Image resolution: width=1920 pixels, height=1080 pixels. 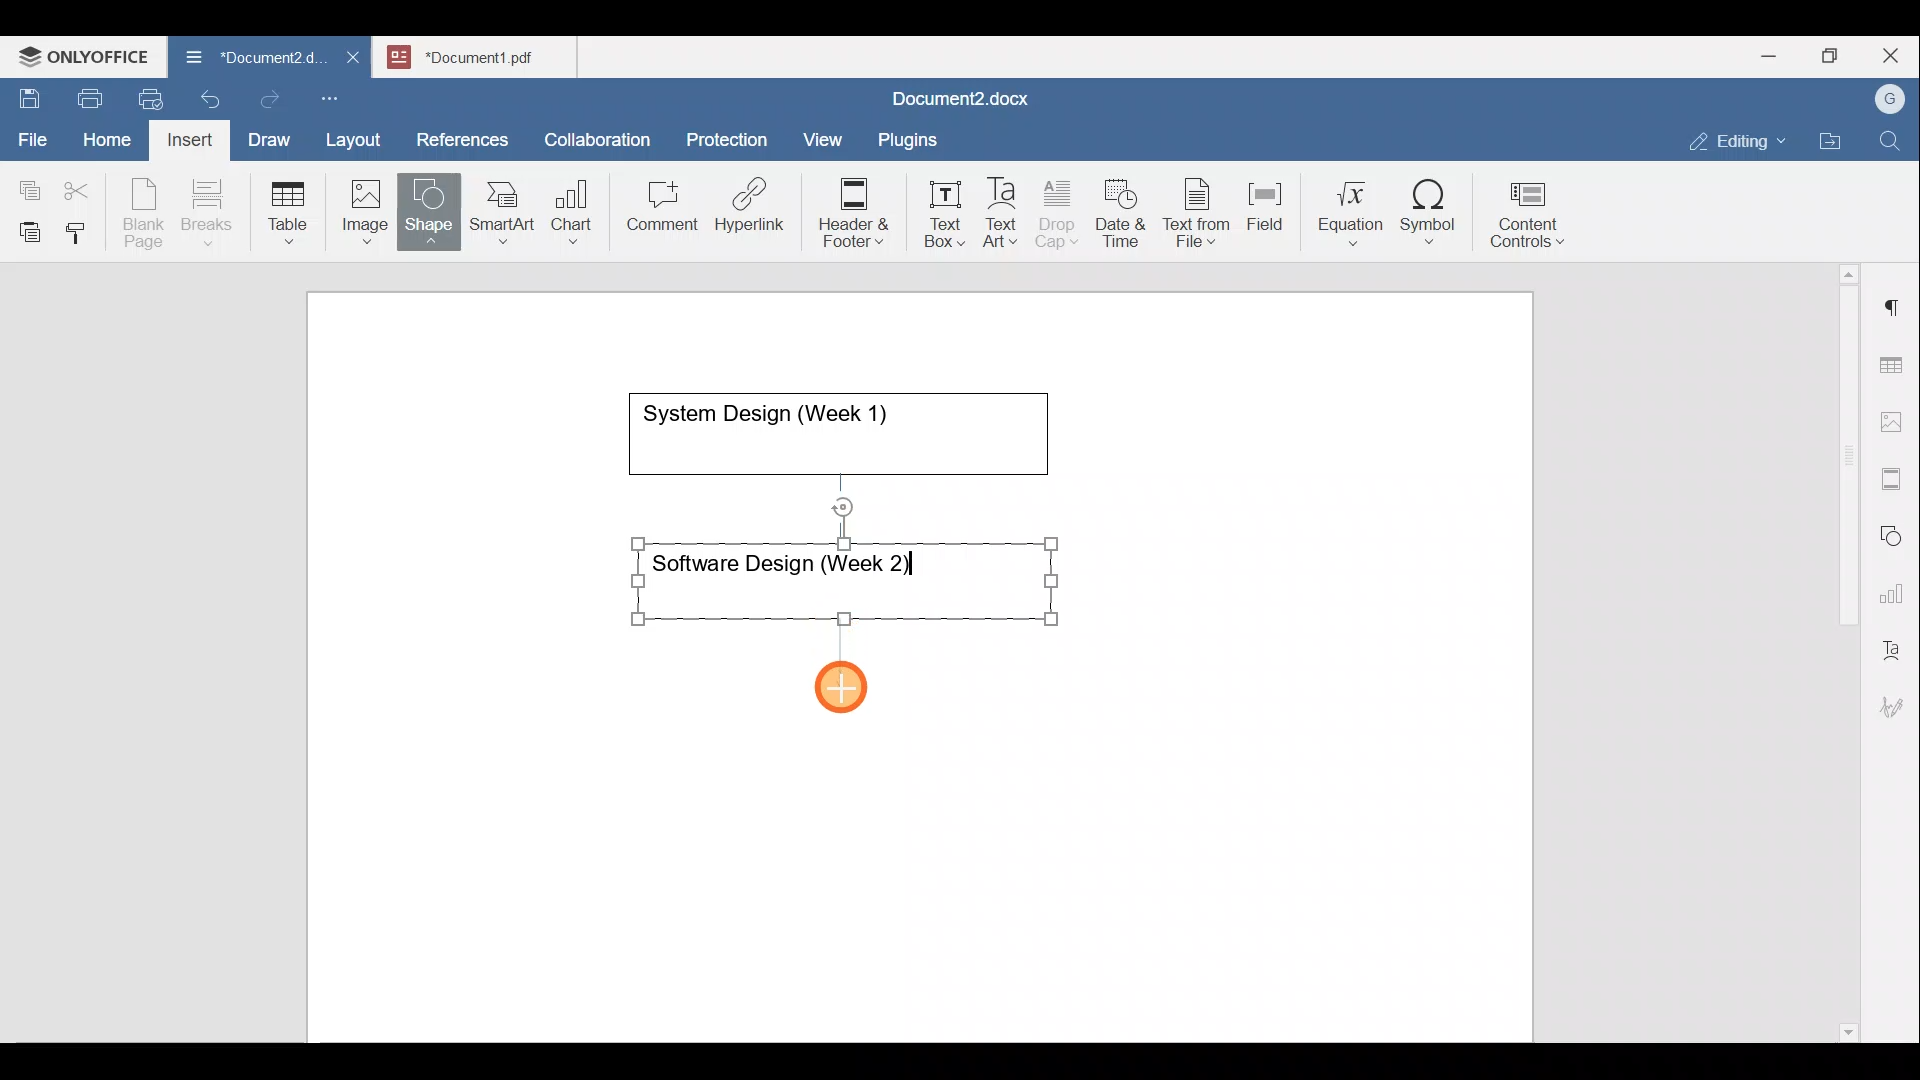 What do you see at coordinates (1895, 420) in the screenshot?
I see `Image settings` at bounding box center [1895, 420].